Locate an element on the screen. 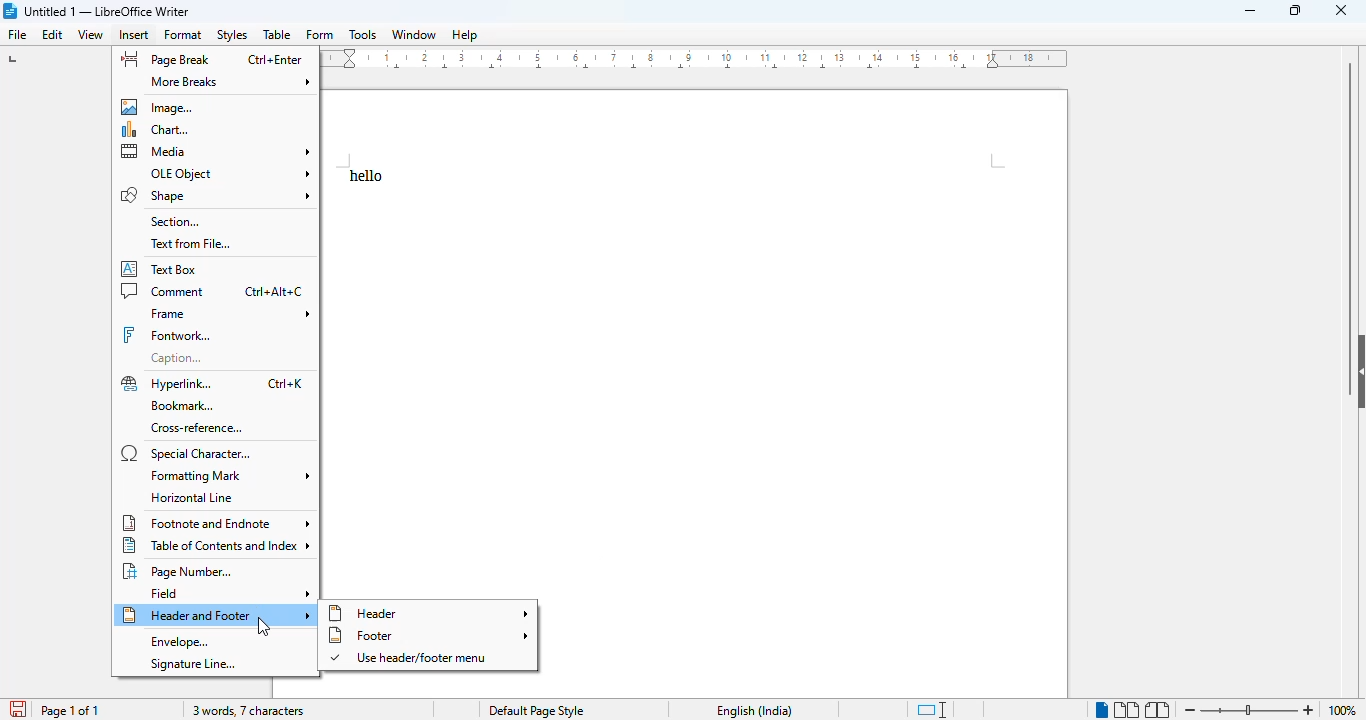  insert is located at coordinates (133, 34).